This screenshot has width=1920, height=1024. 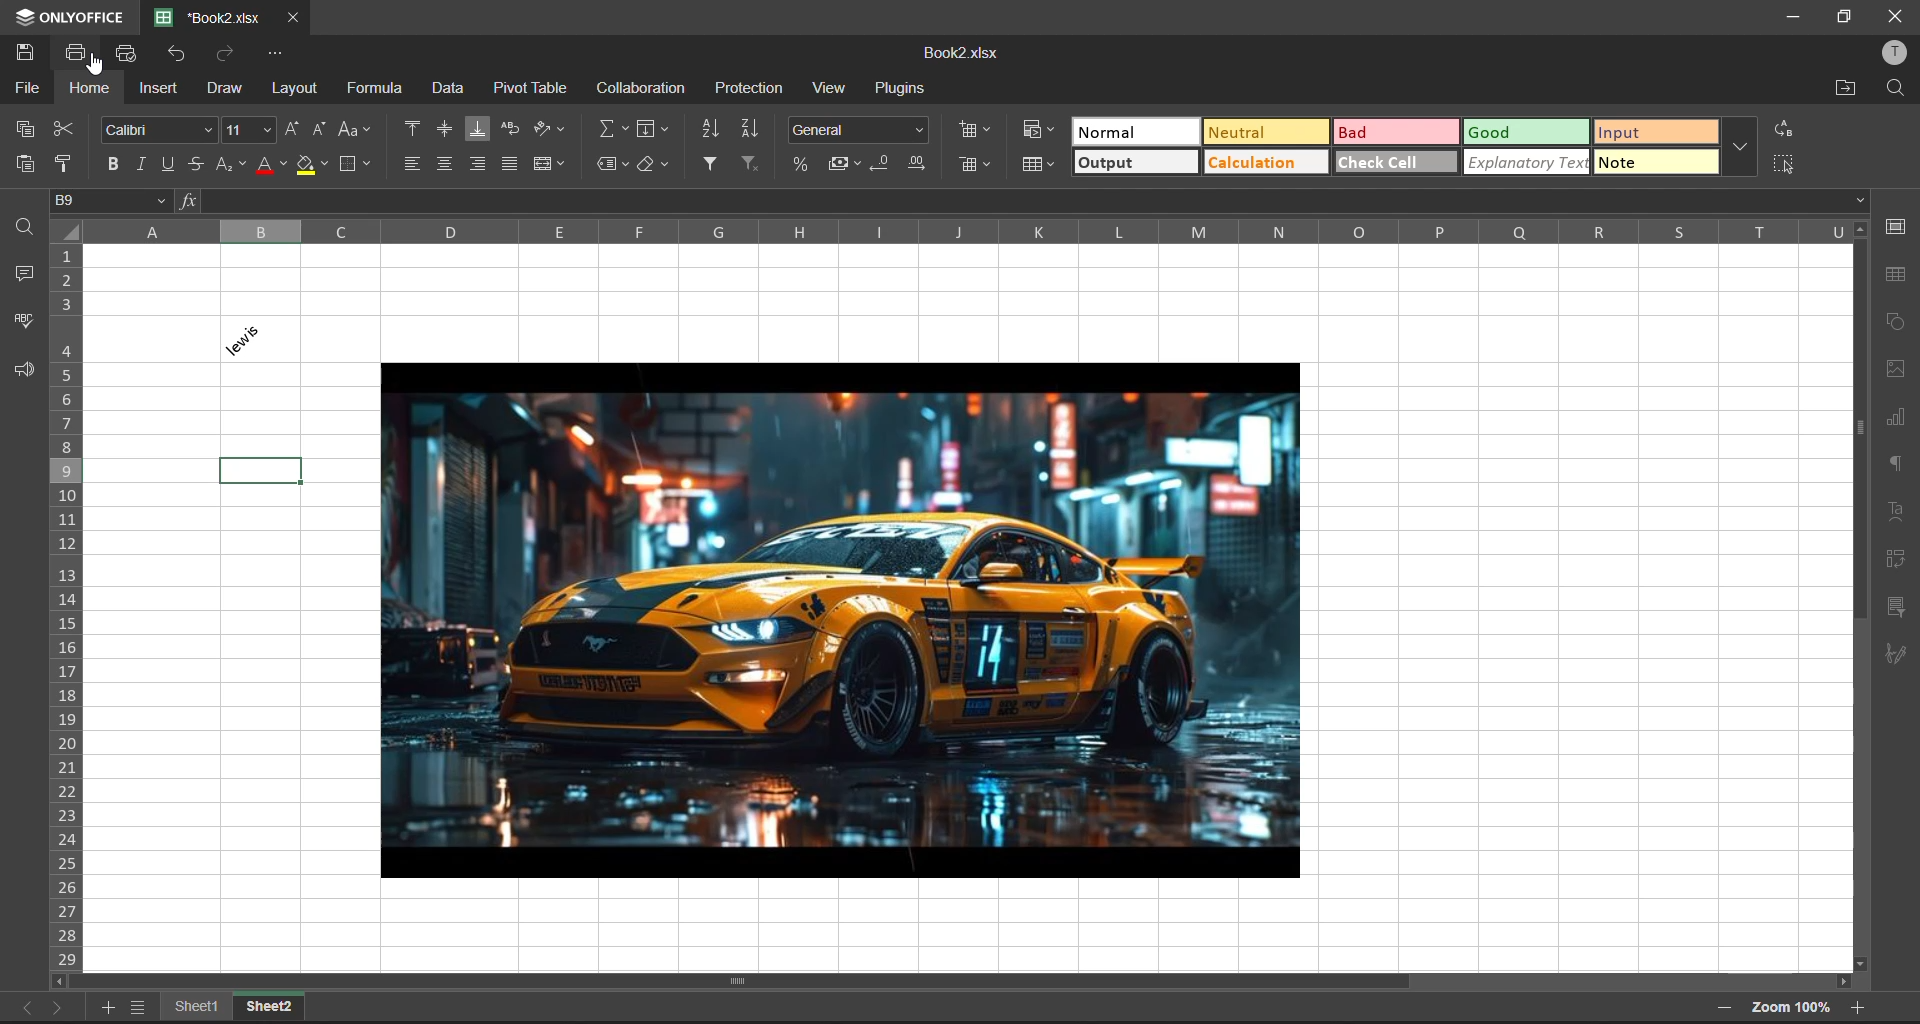 What do you see at coordinates (1900, 89) in the screenshot?
I see `find` at bounding box center [1900, 89].